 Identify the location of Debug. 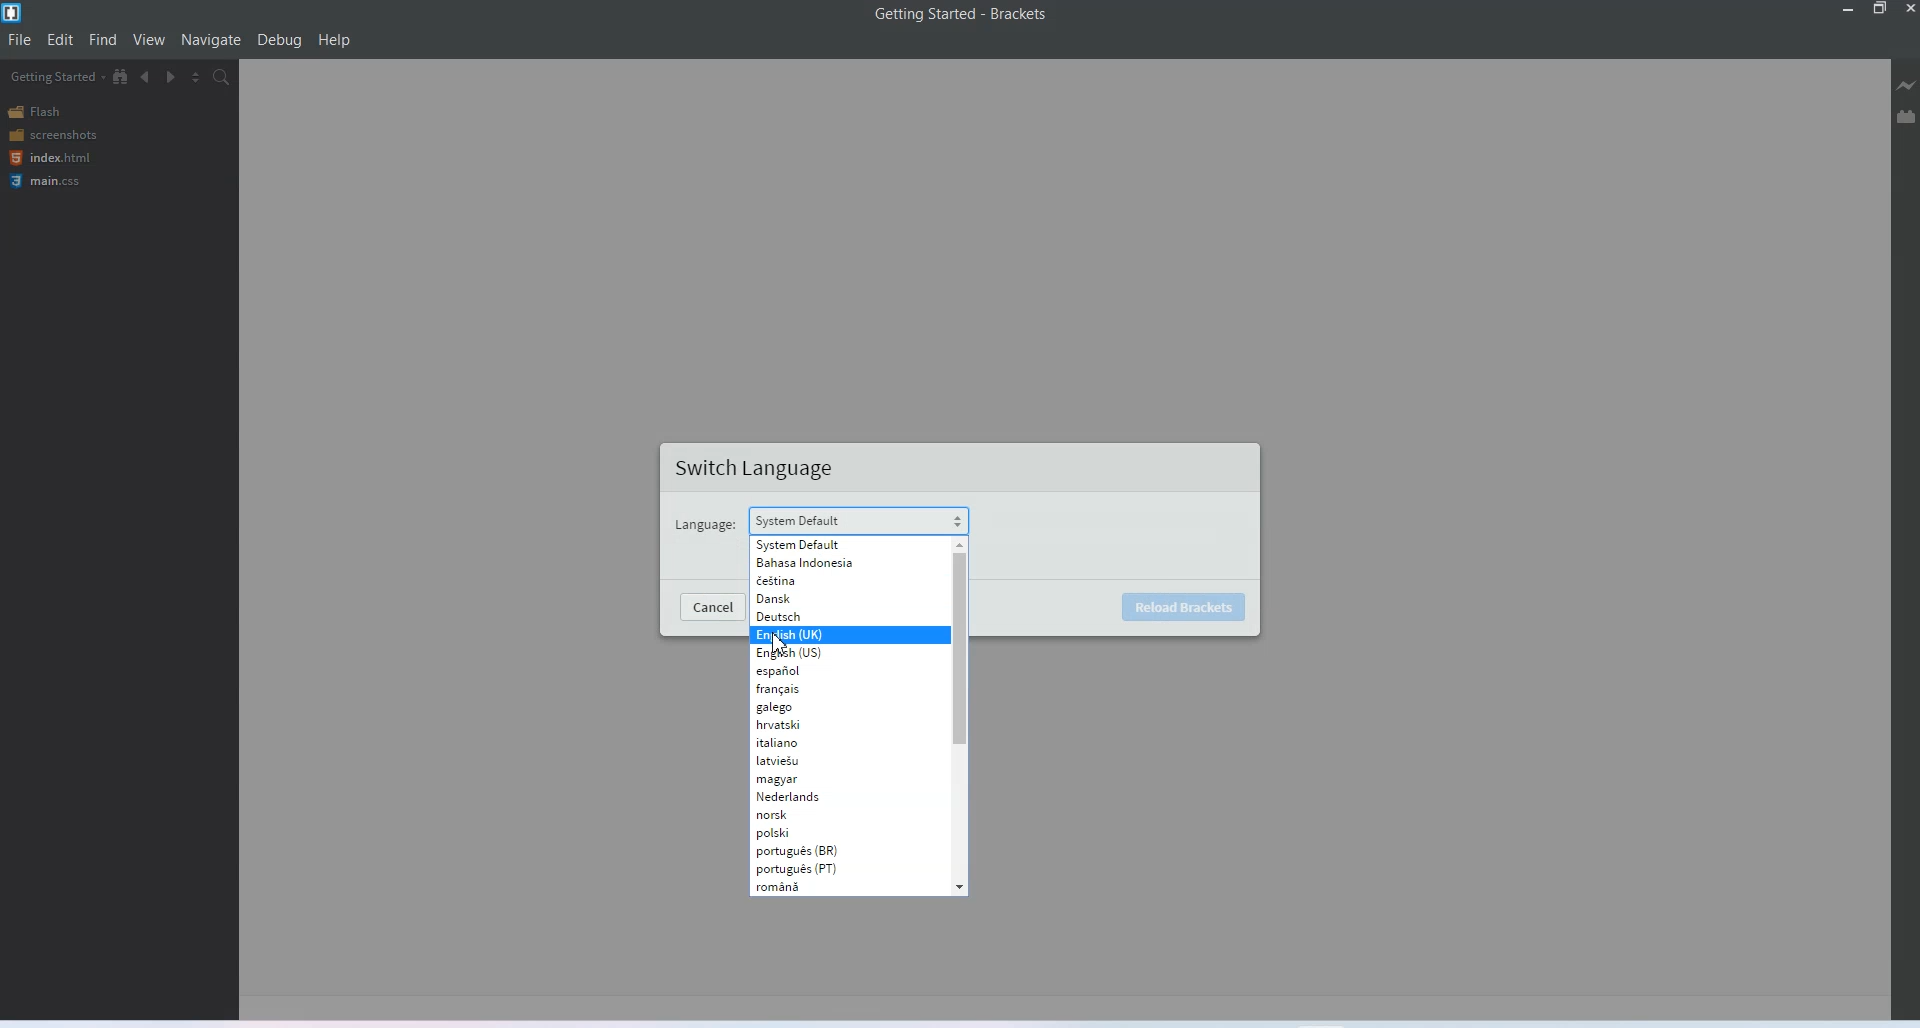
(280, 39).